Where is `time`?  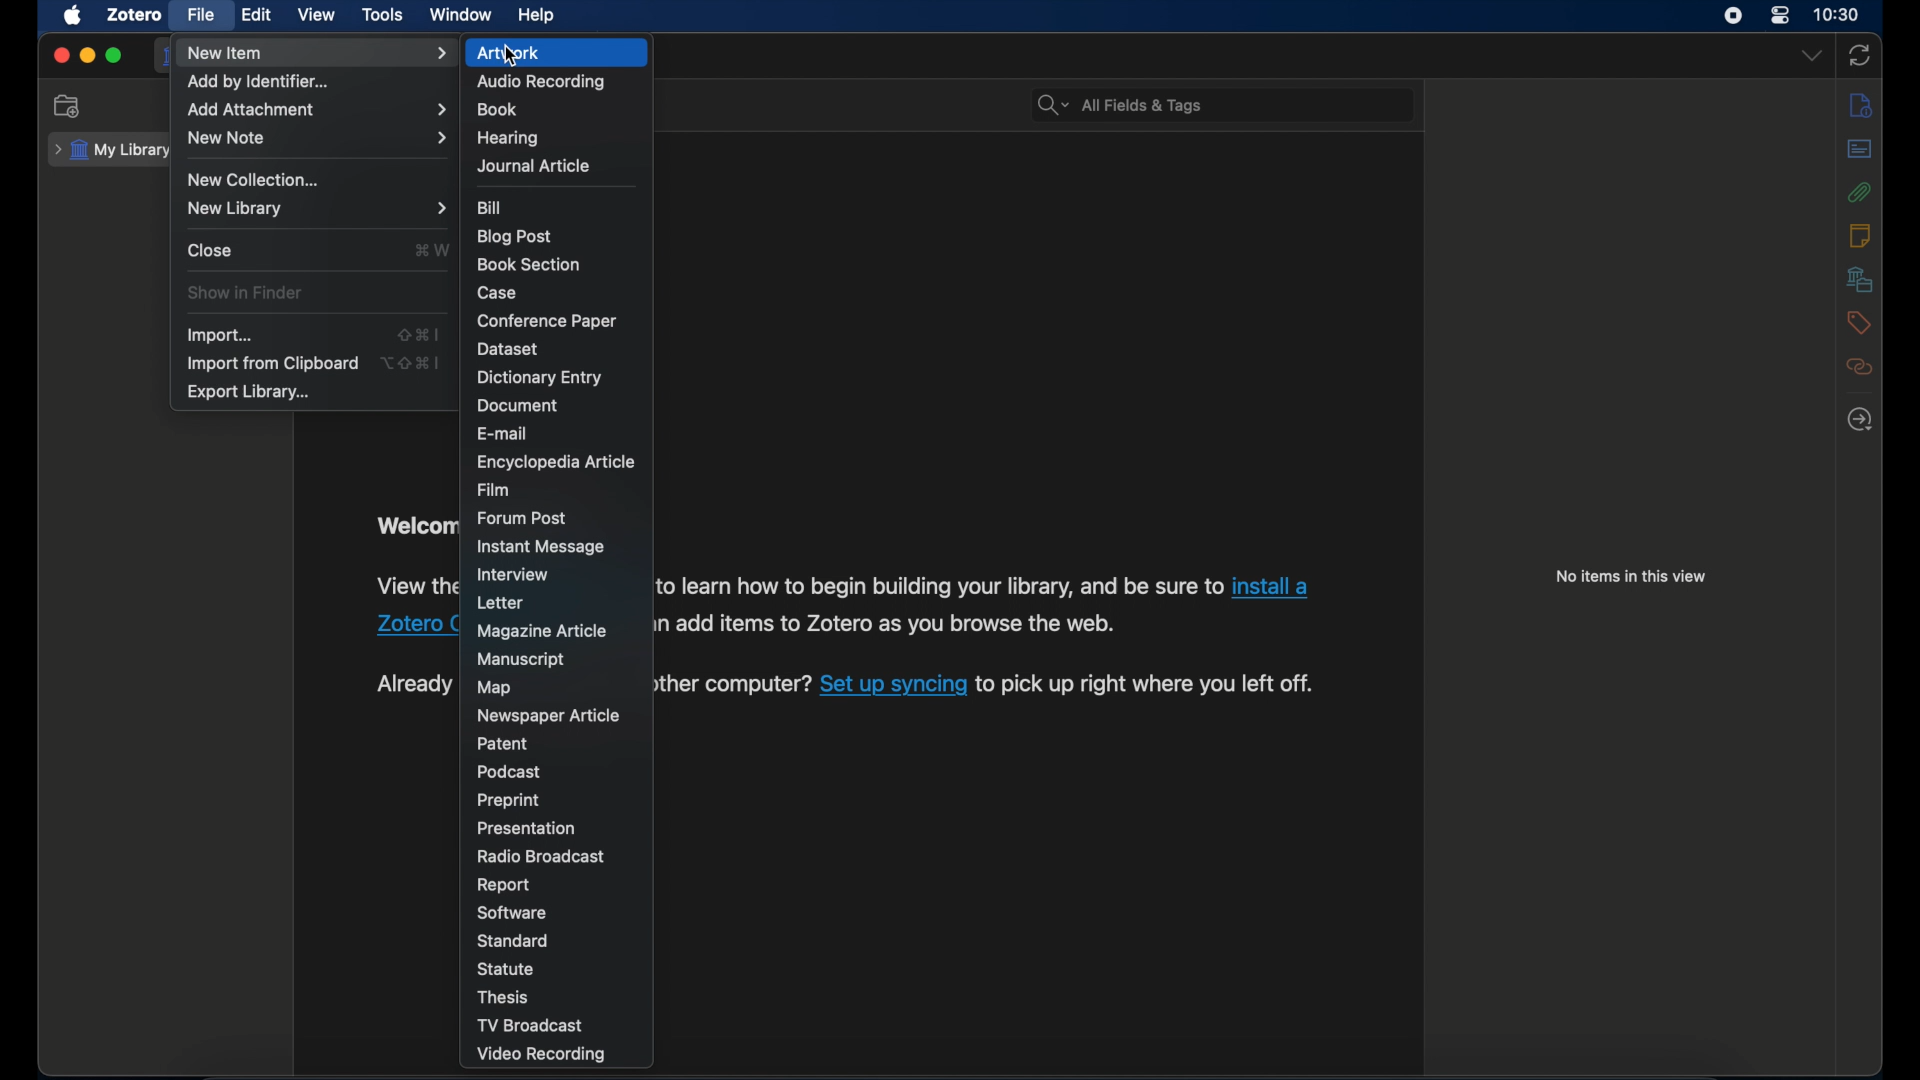
time is located at coordinates (1836, 15).